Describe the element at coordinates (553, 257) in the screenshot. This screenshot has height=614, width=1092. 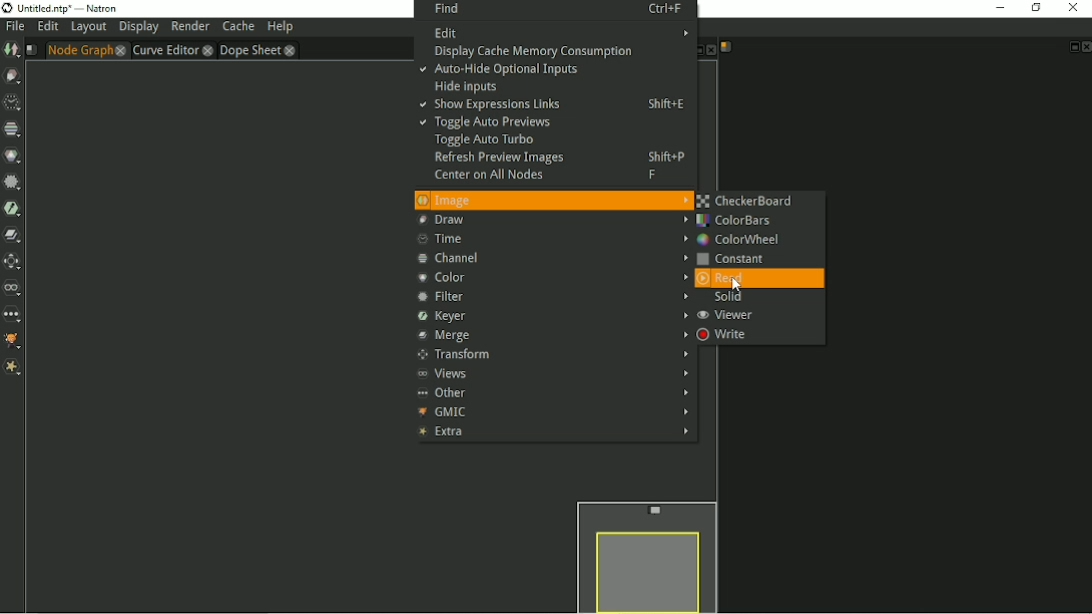
I see `Channel` at that location.